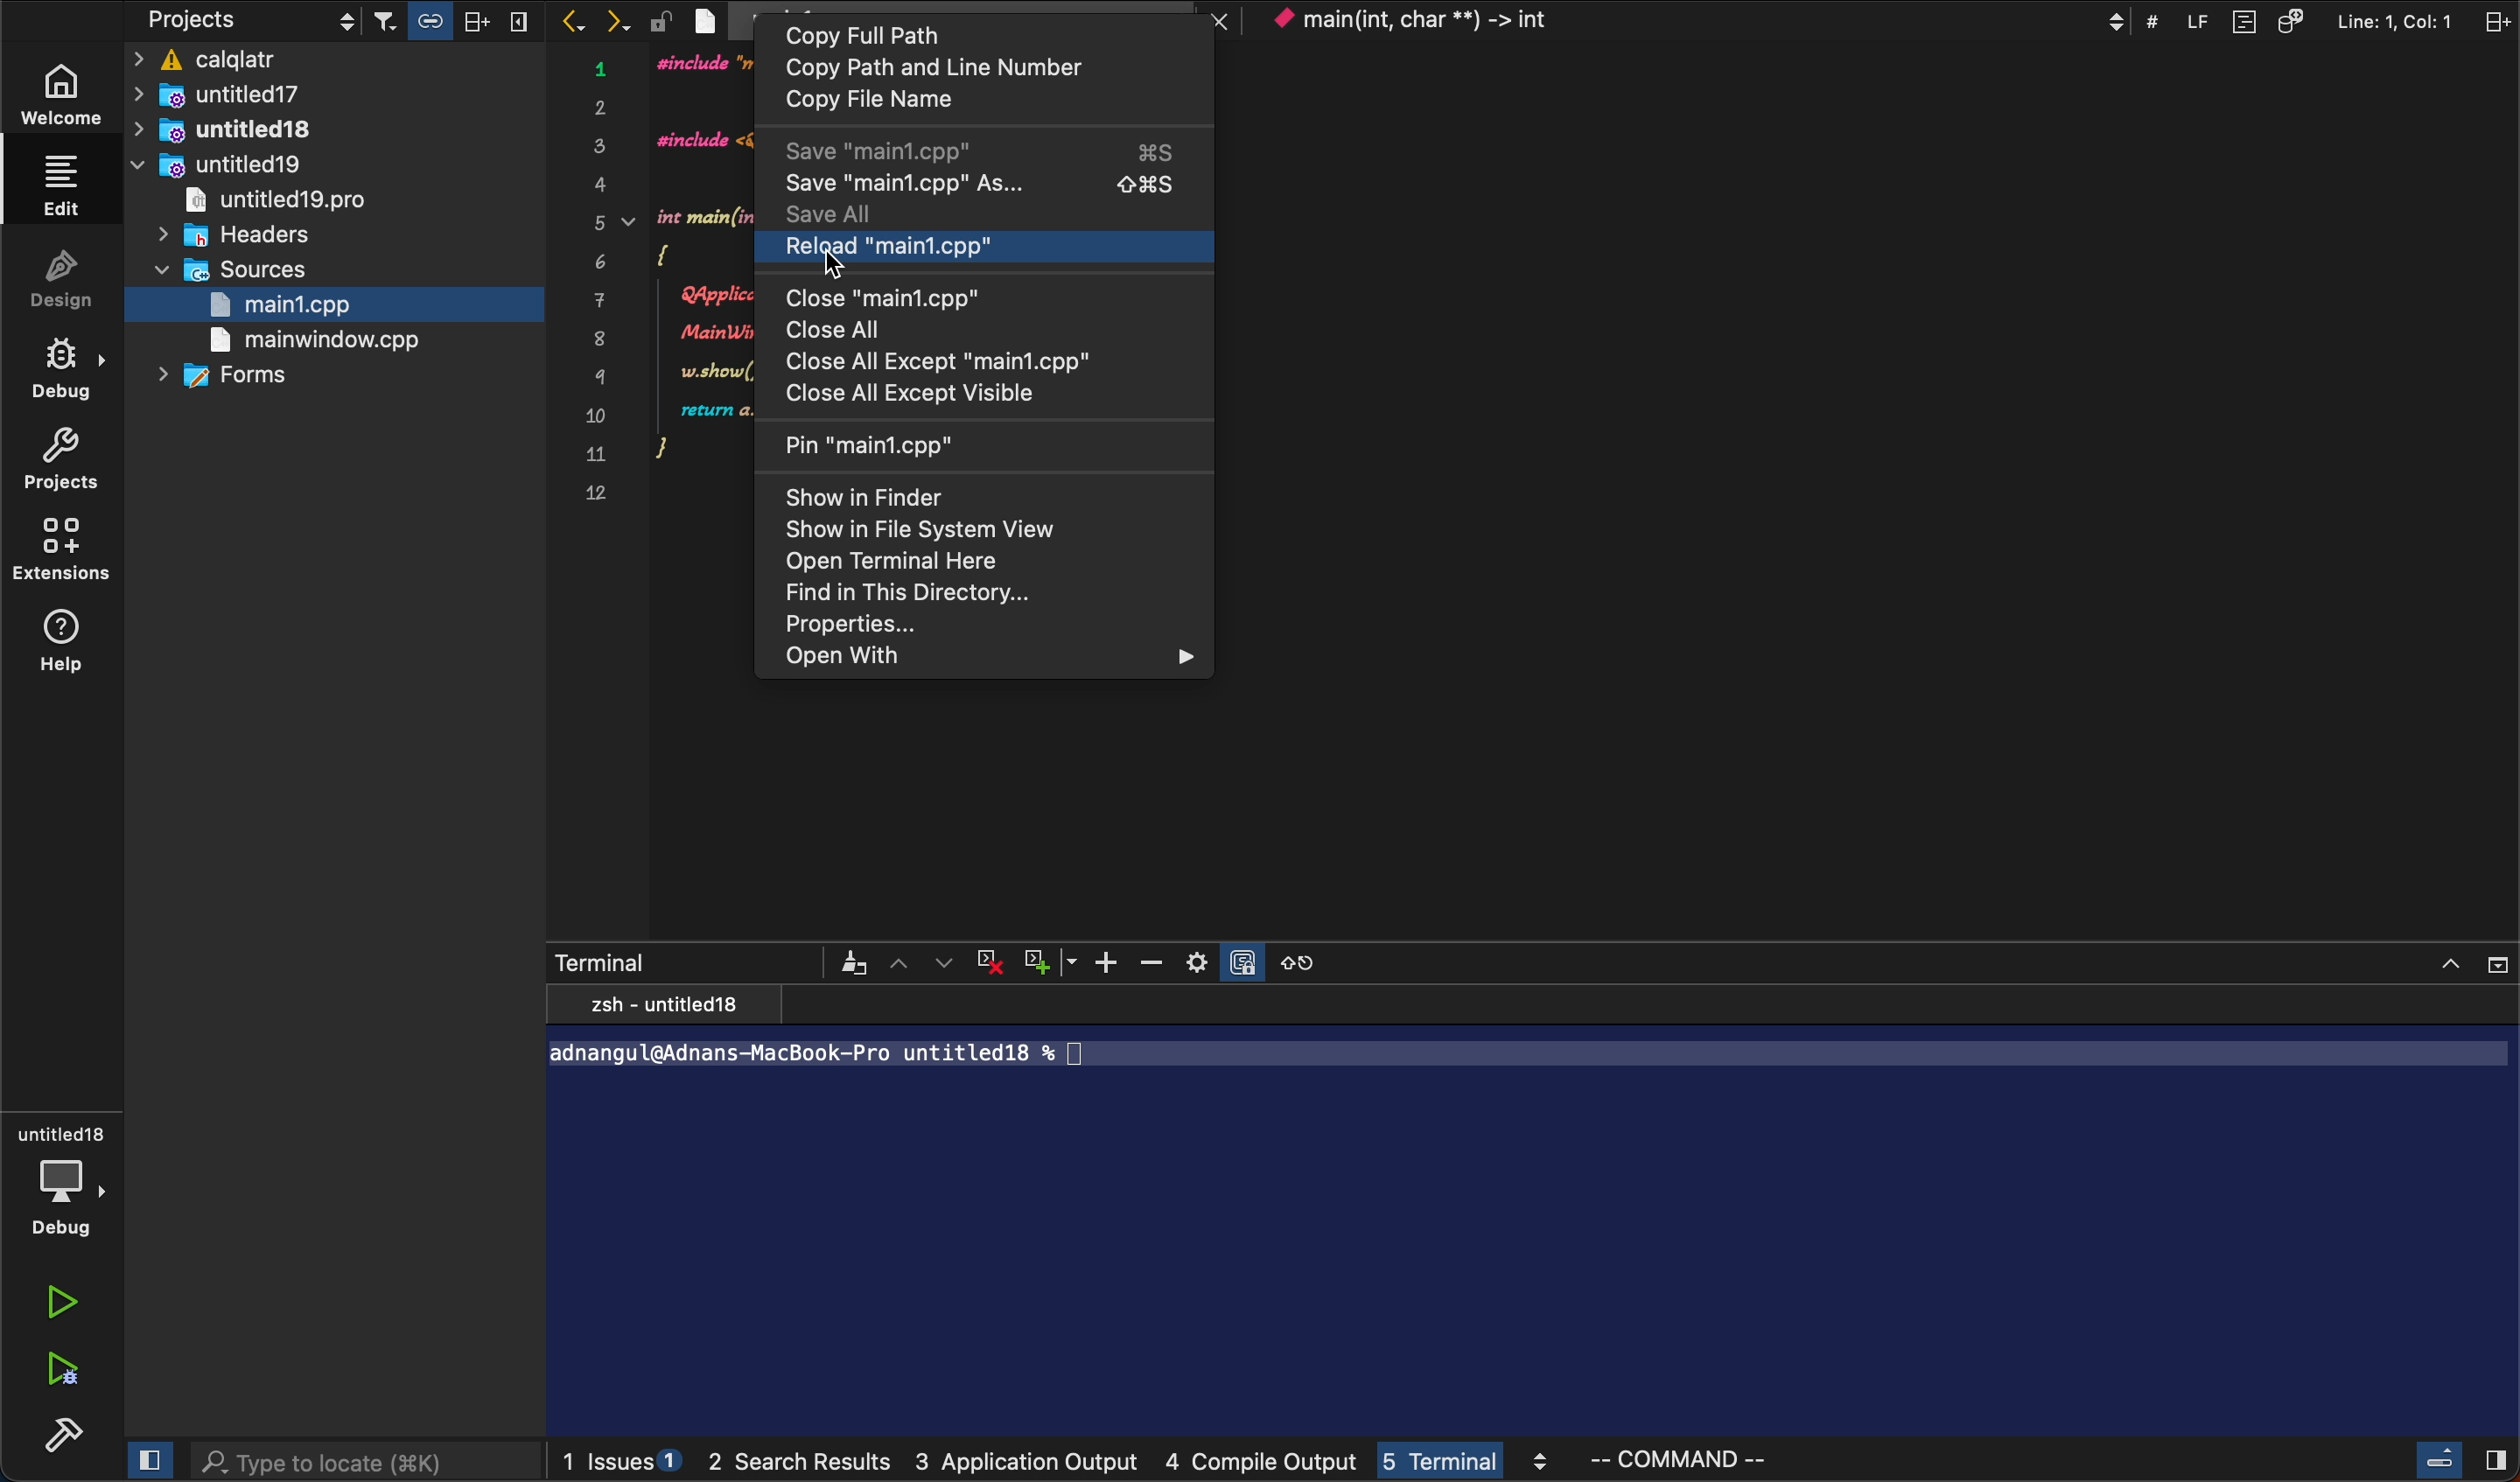 The height and width of the screenshot is (1482, 2520). I want to click on untitled 19, so click(281, 203).